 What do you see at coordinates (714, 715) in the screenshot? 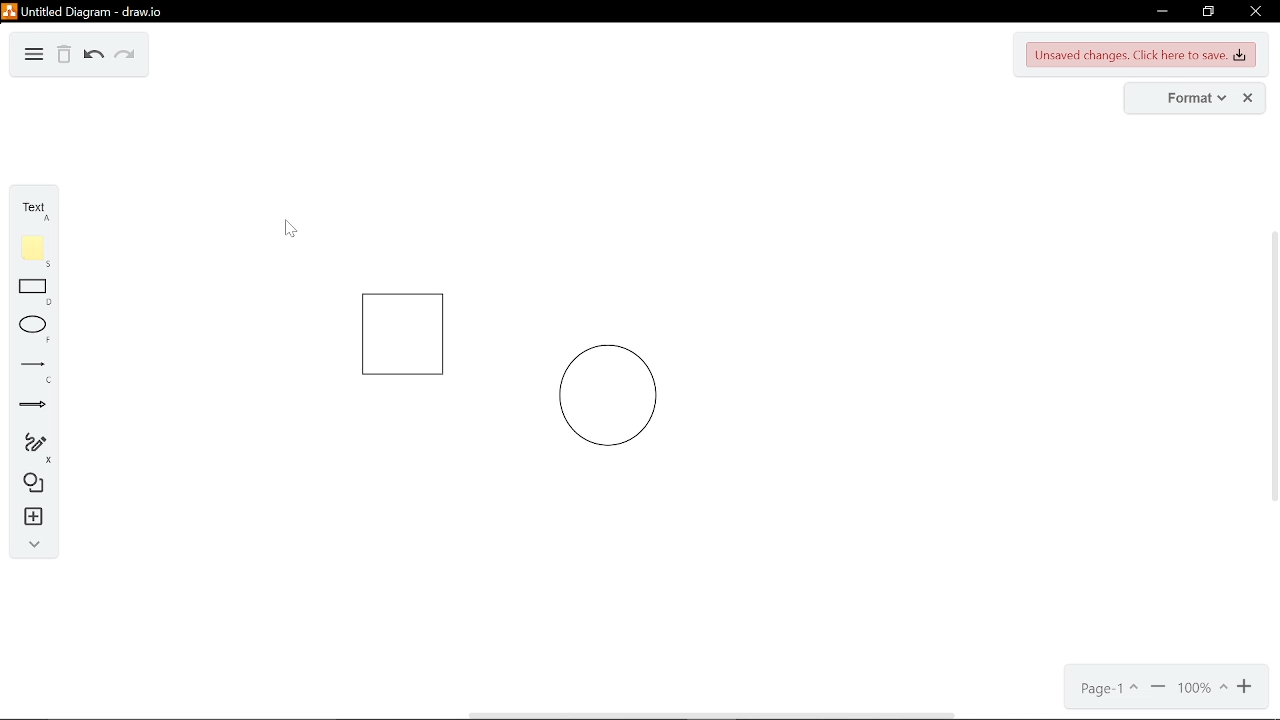
I see `horizontal scrollbar` at bounding box center [714, 715].